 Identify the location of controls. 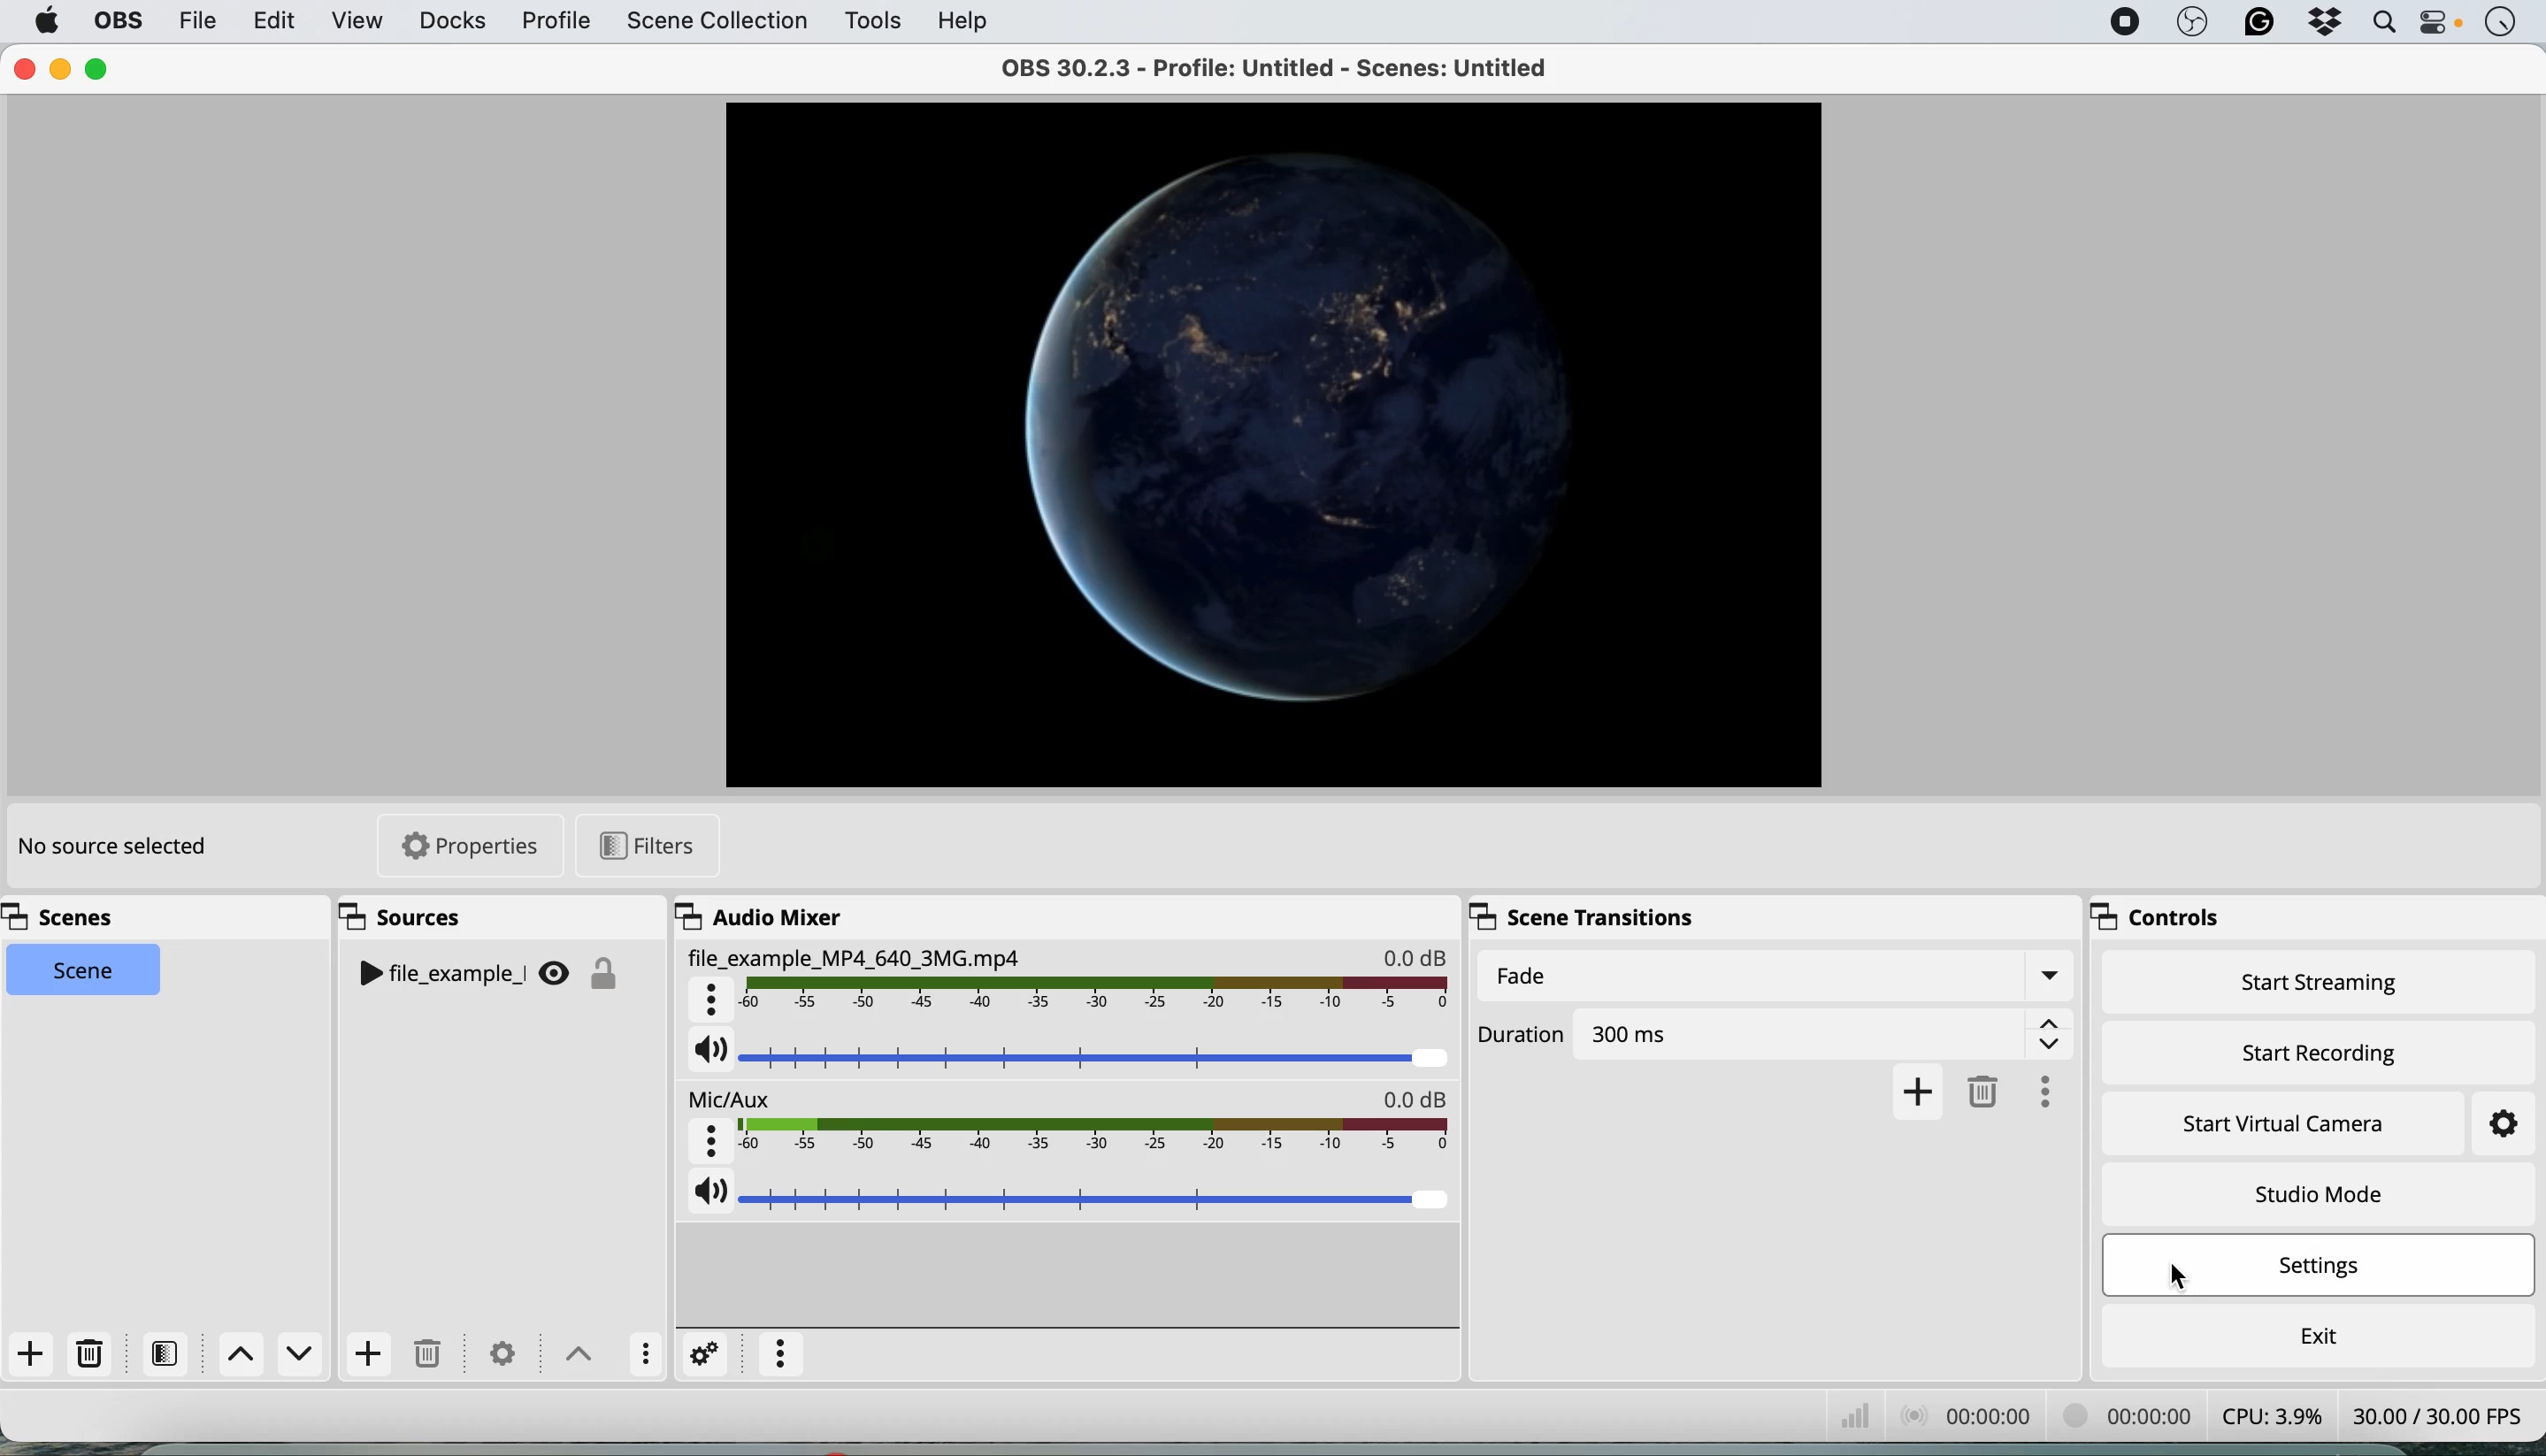
(2170, 920).